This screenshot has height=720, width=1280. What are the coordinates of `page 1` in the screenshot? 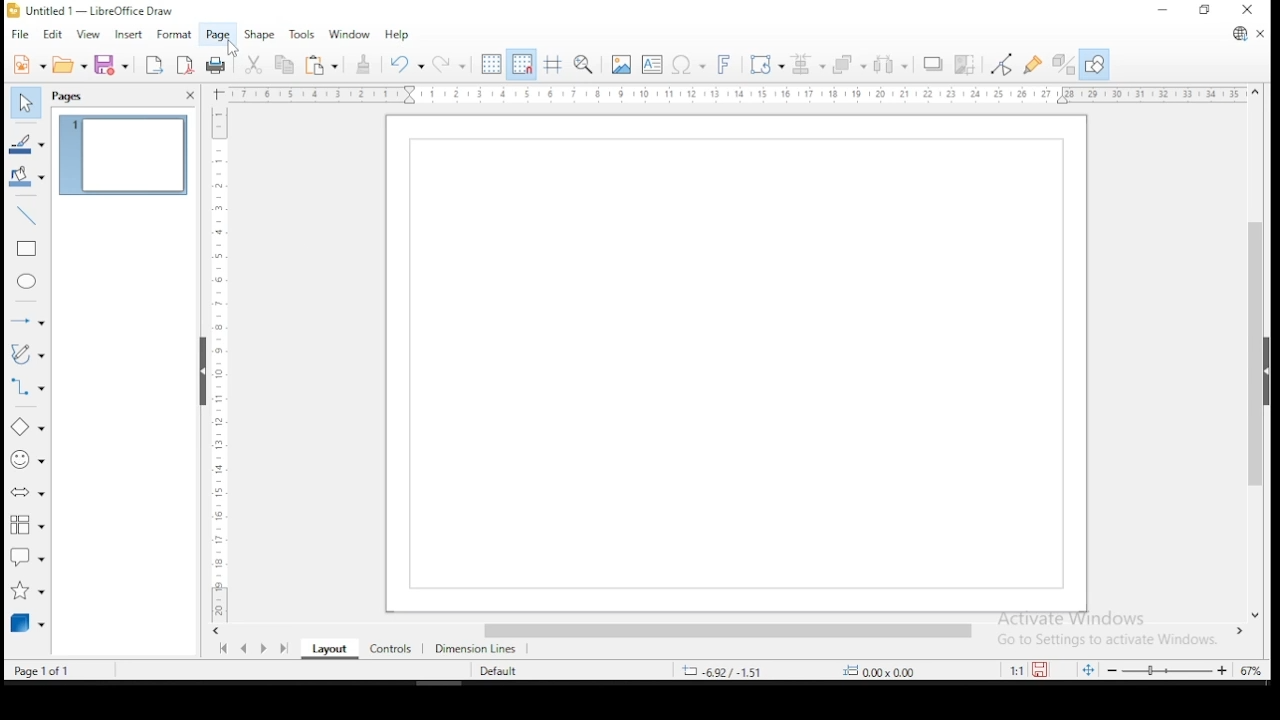 It's located at (121, 156).